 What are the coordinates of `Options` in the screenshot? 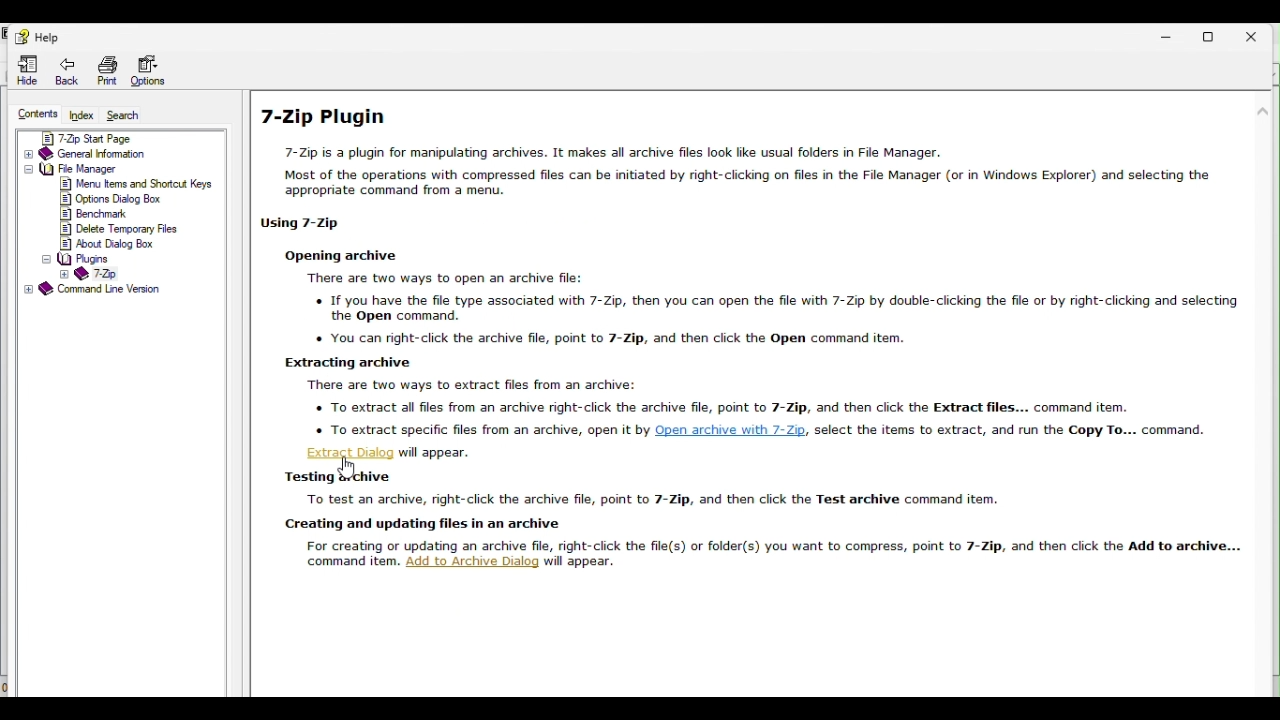 It's located at (152, 69).